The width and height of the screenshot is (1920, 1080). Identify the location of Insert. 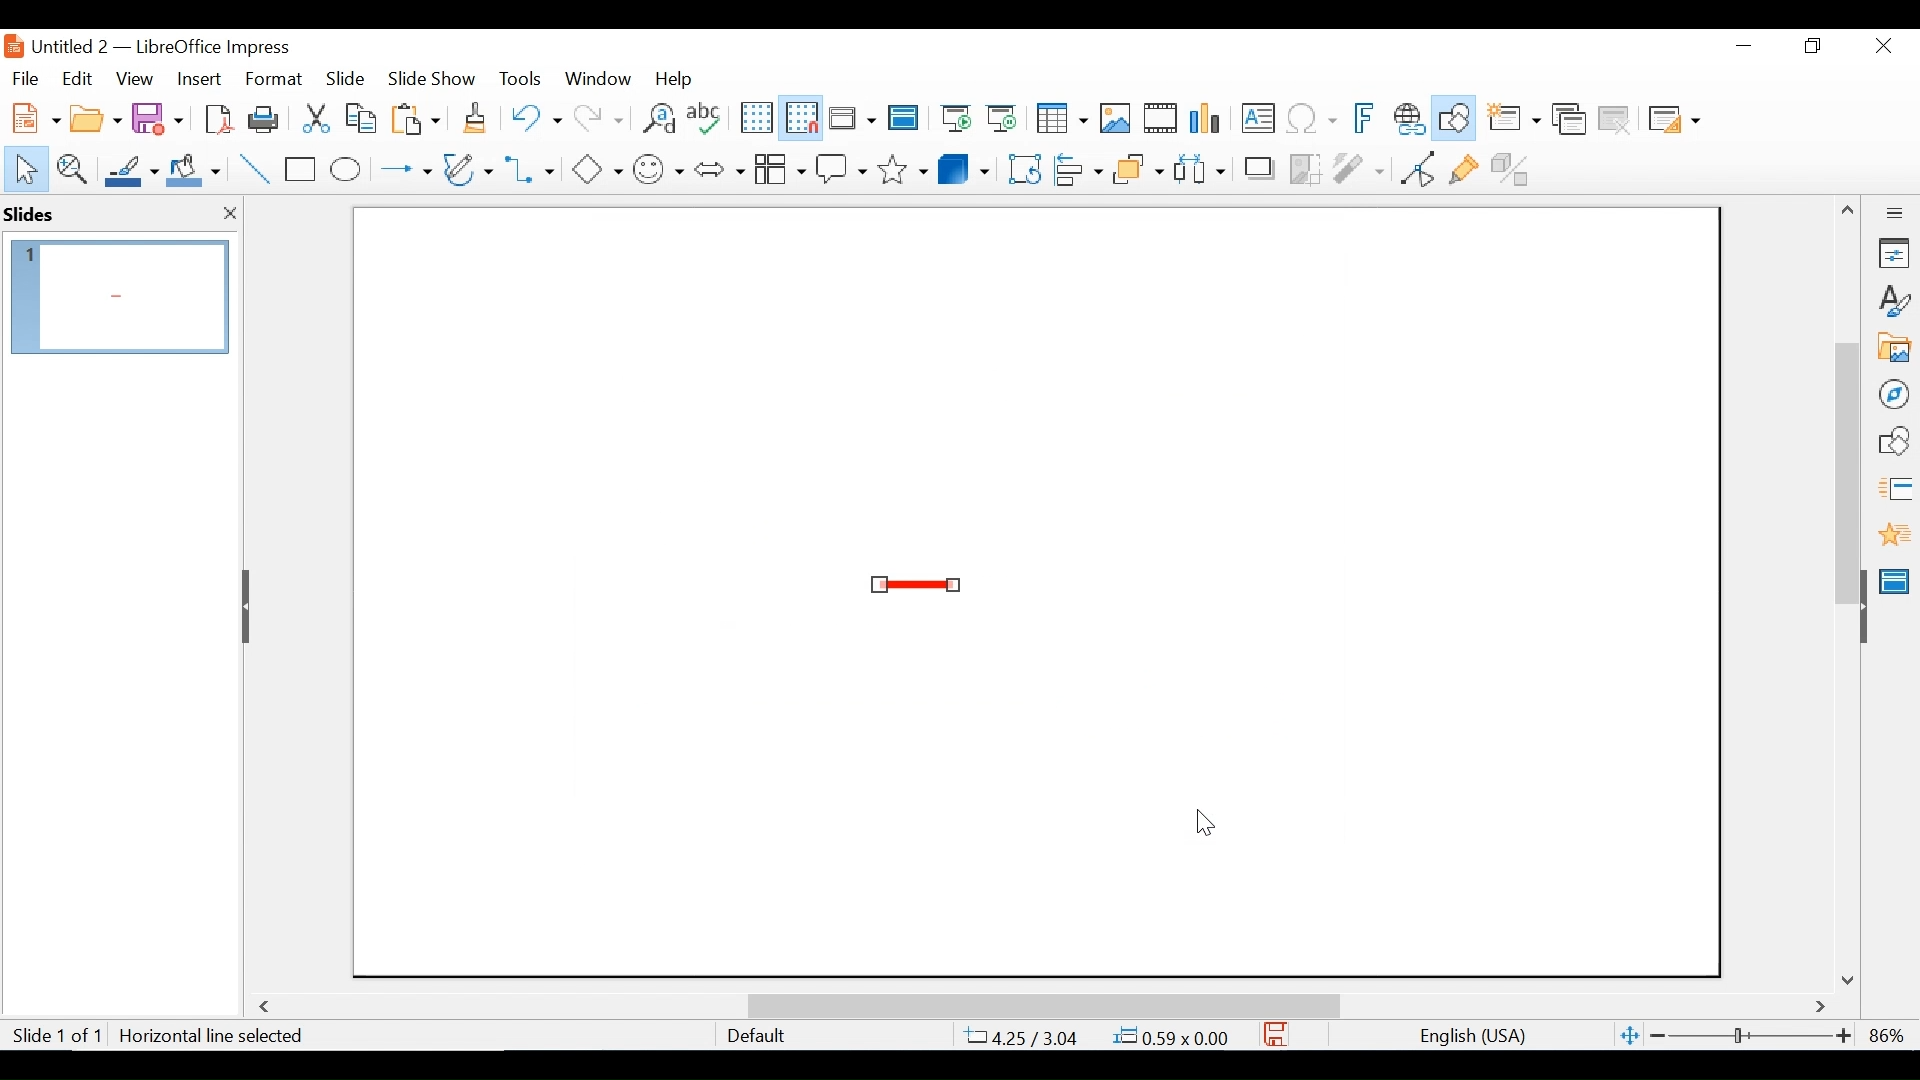
(197, 79).